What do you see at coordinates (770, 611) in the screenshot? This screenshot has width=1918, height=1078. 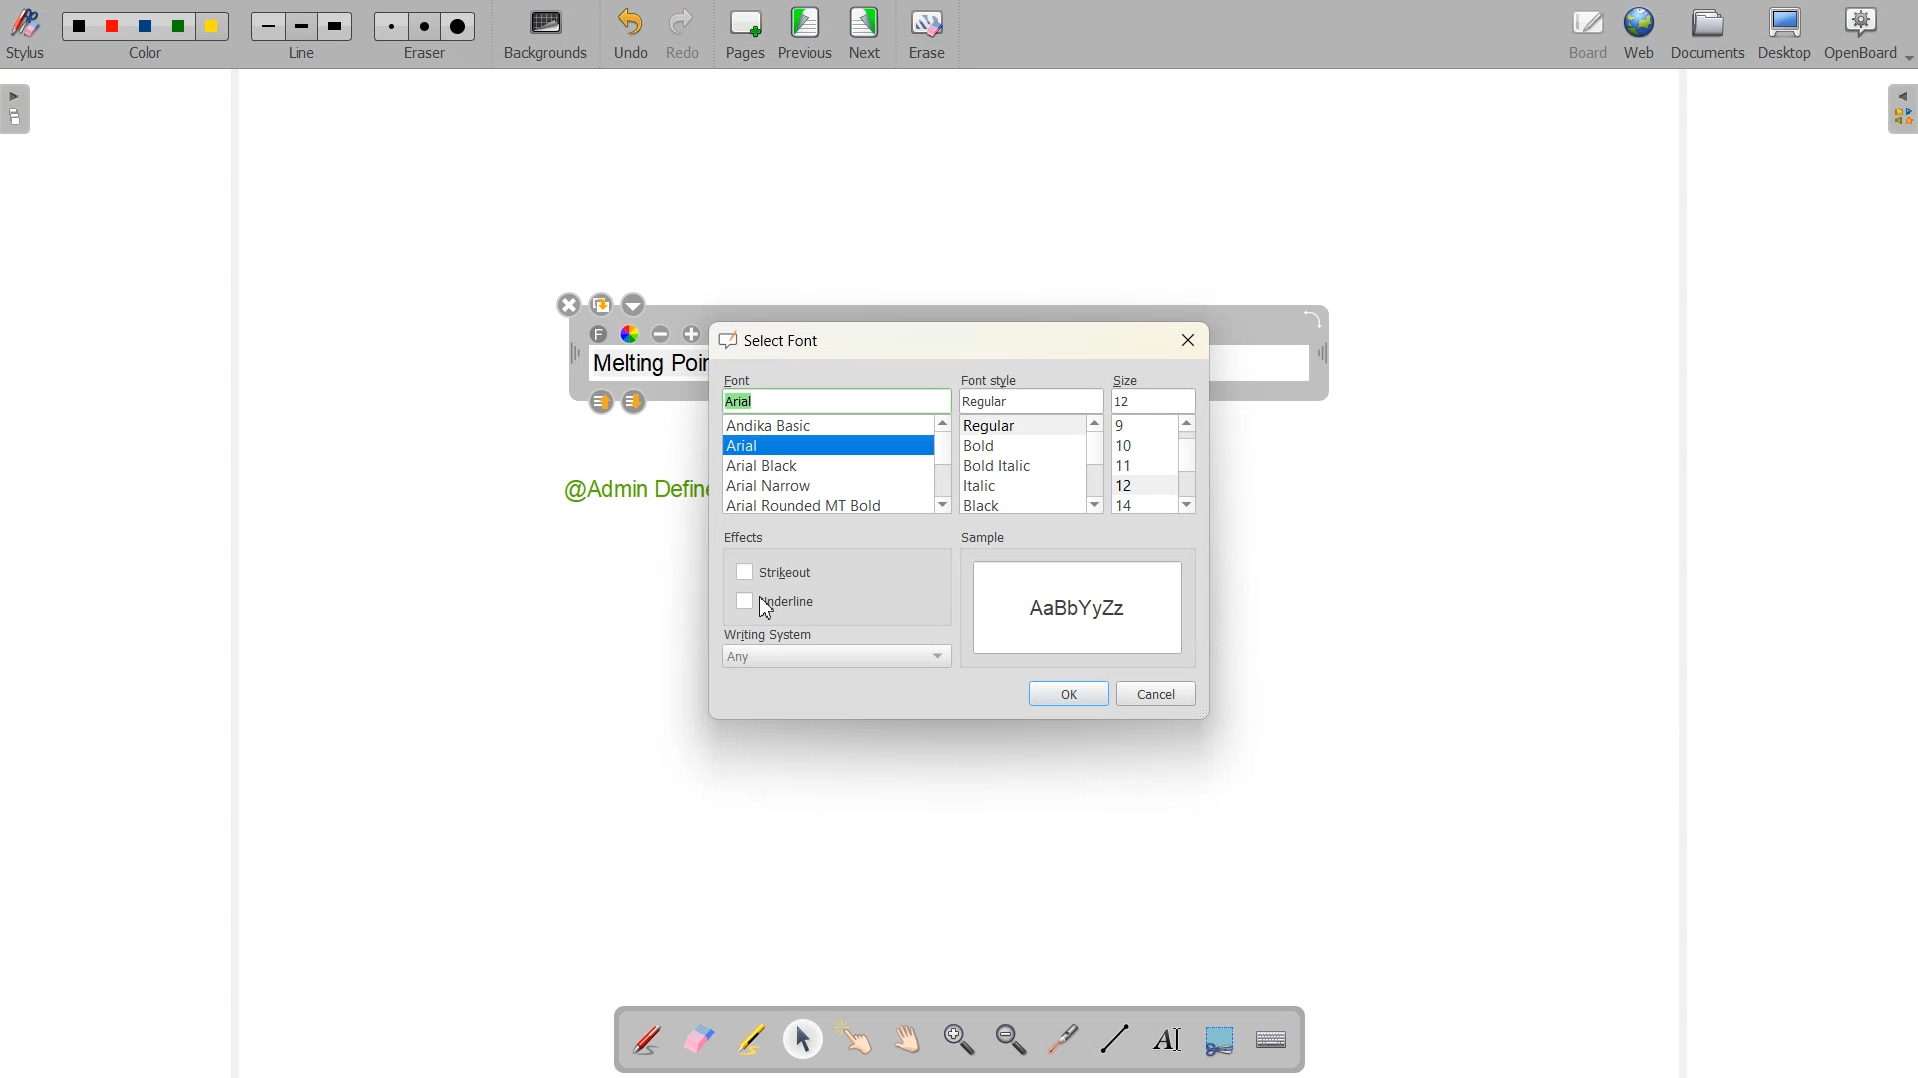 I see `Cursor` at bounding box center [770, 611].